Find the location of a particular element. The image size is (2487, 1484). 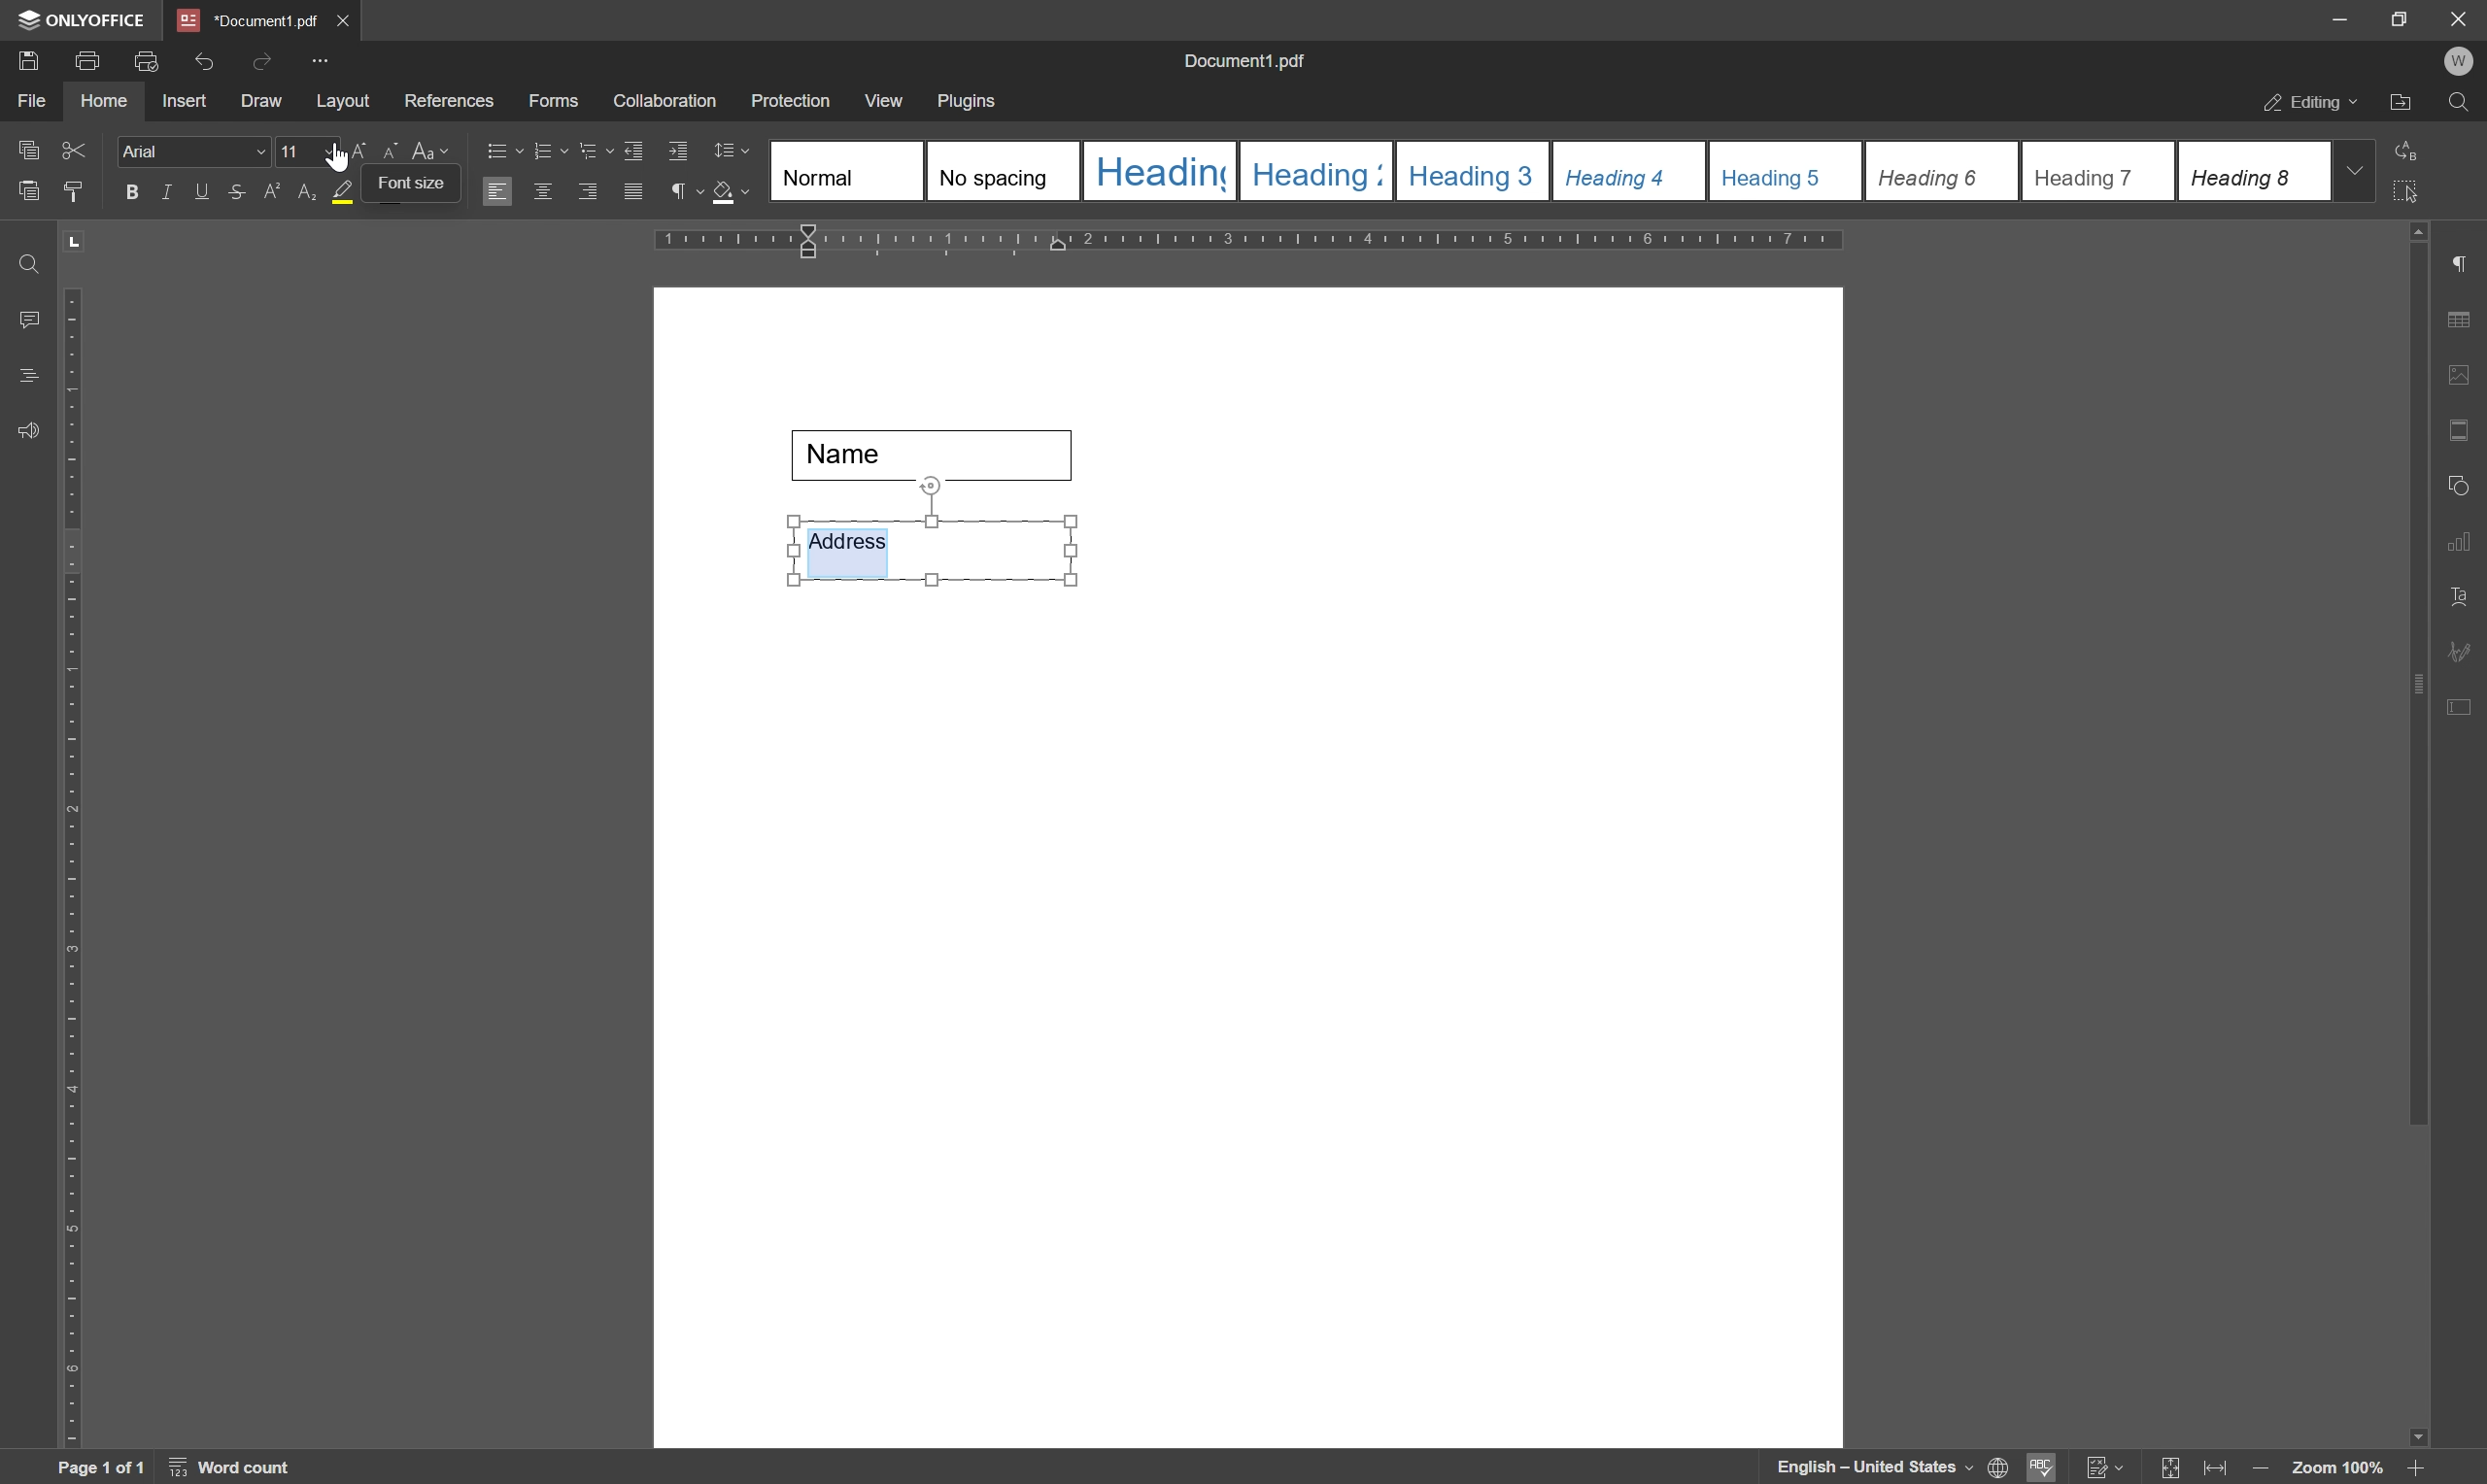

decrement font size is located at coordinates (387, 153).